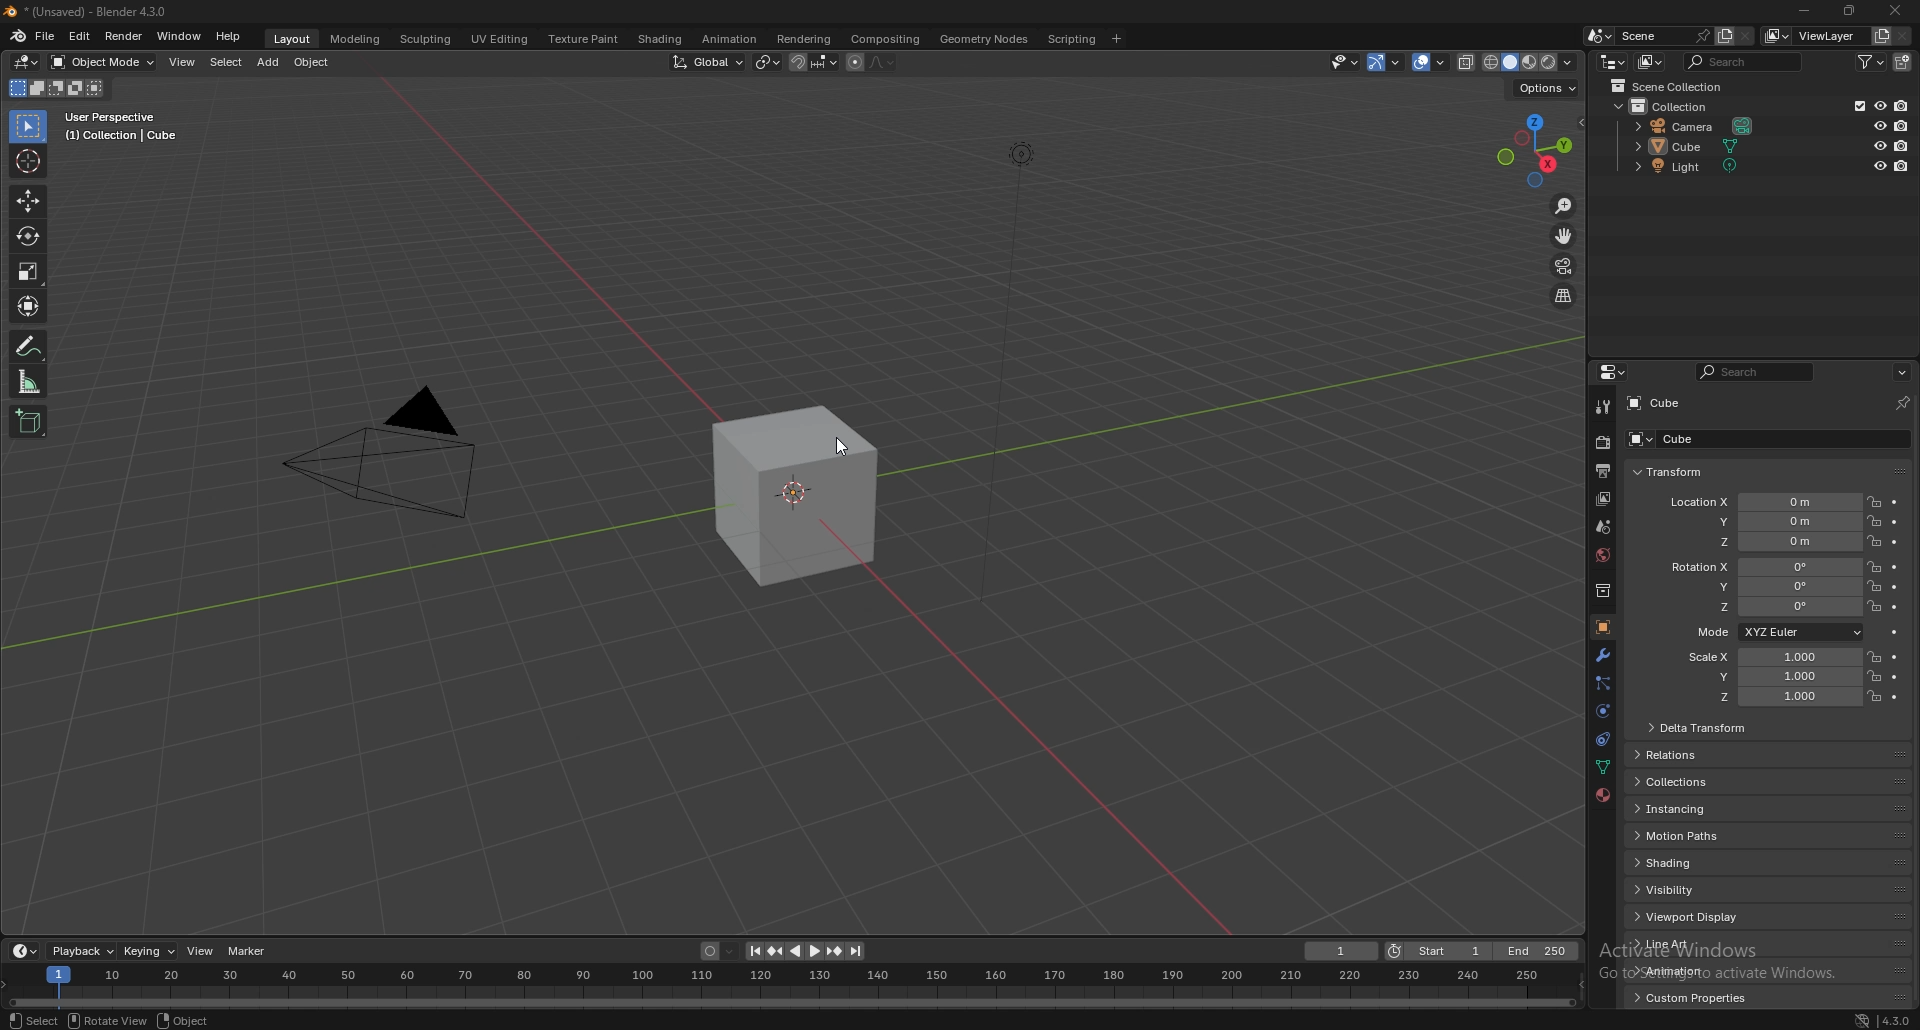  Describe the element at coordinates (1894, 587) in the screenshot. I see `animate property` at that location.